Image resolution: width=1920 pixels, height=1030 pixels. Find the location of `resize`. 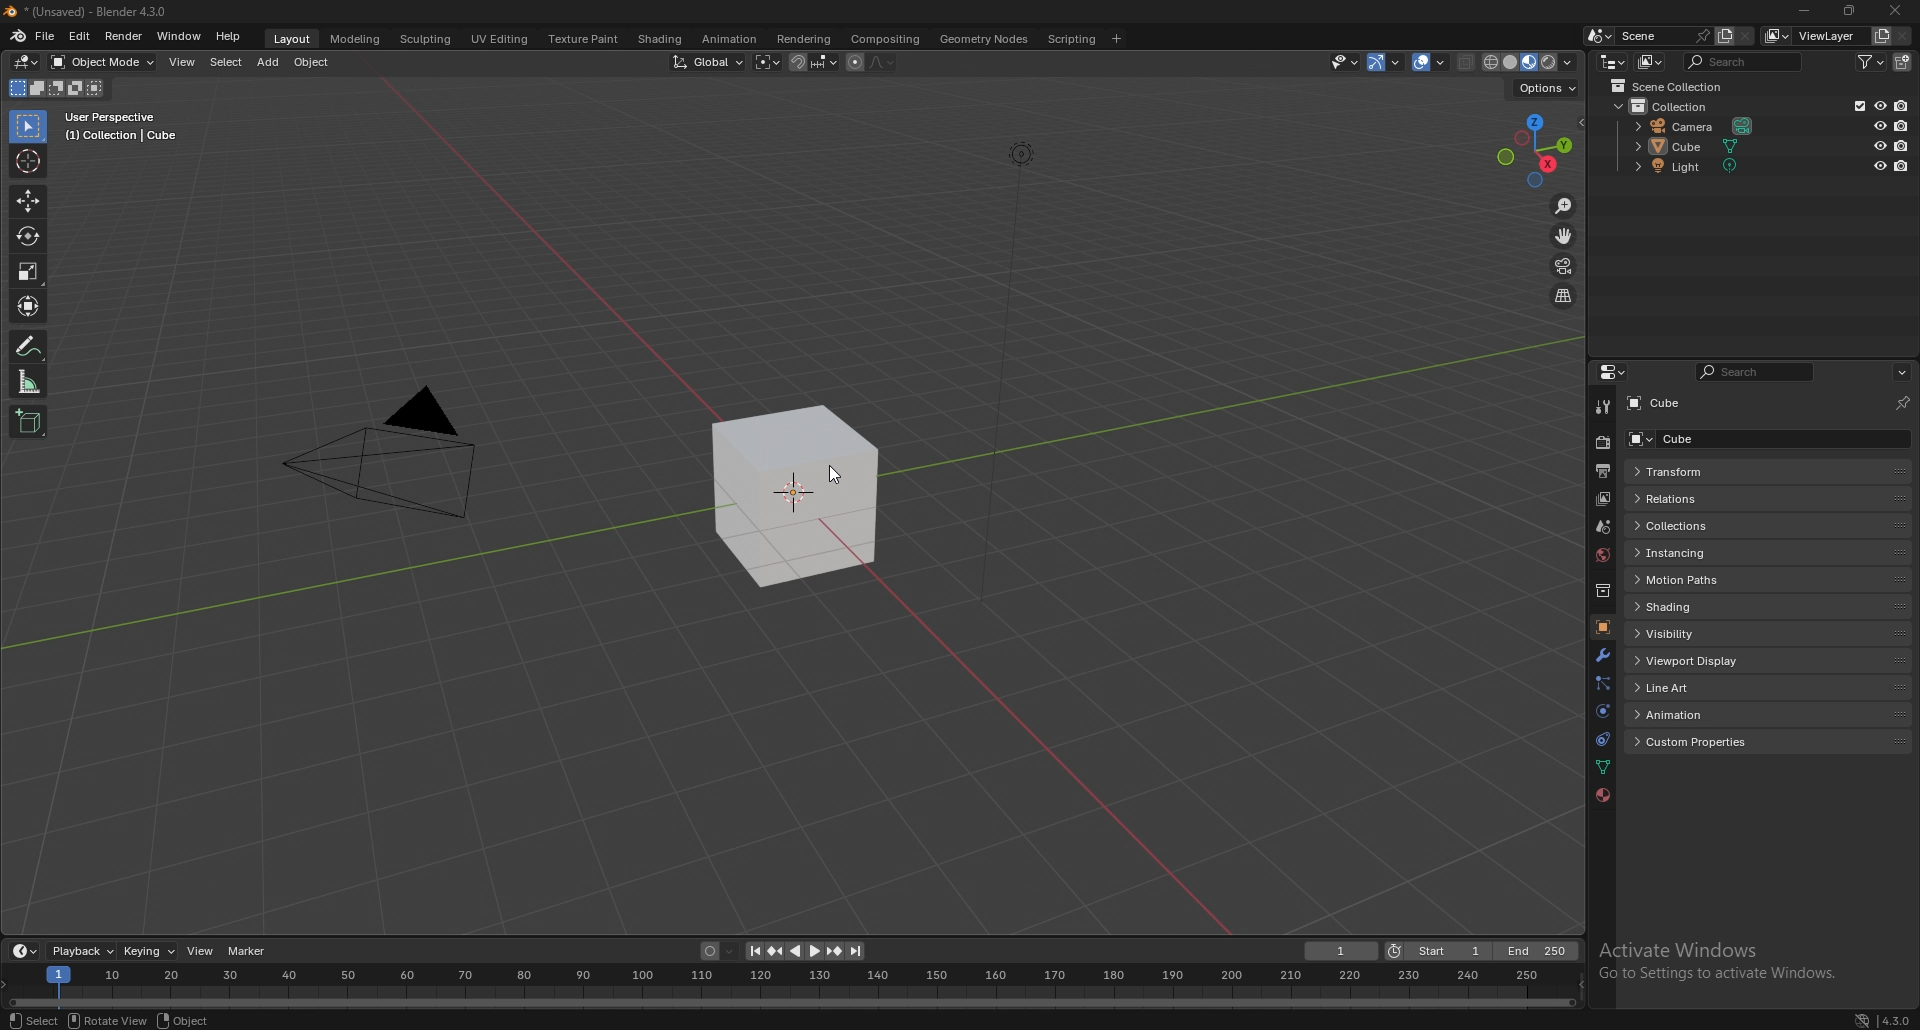

resize is located at coordinates (1848, 10).